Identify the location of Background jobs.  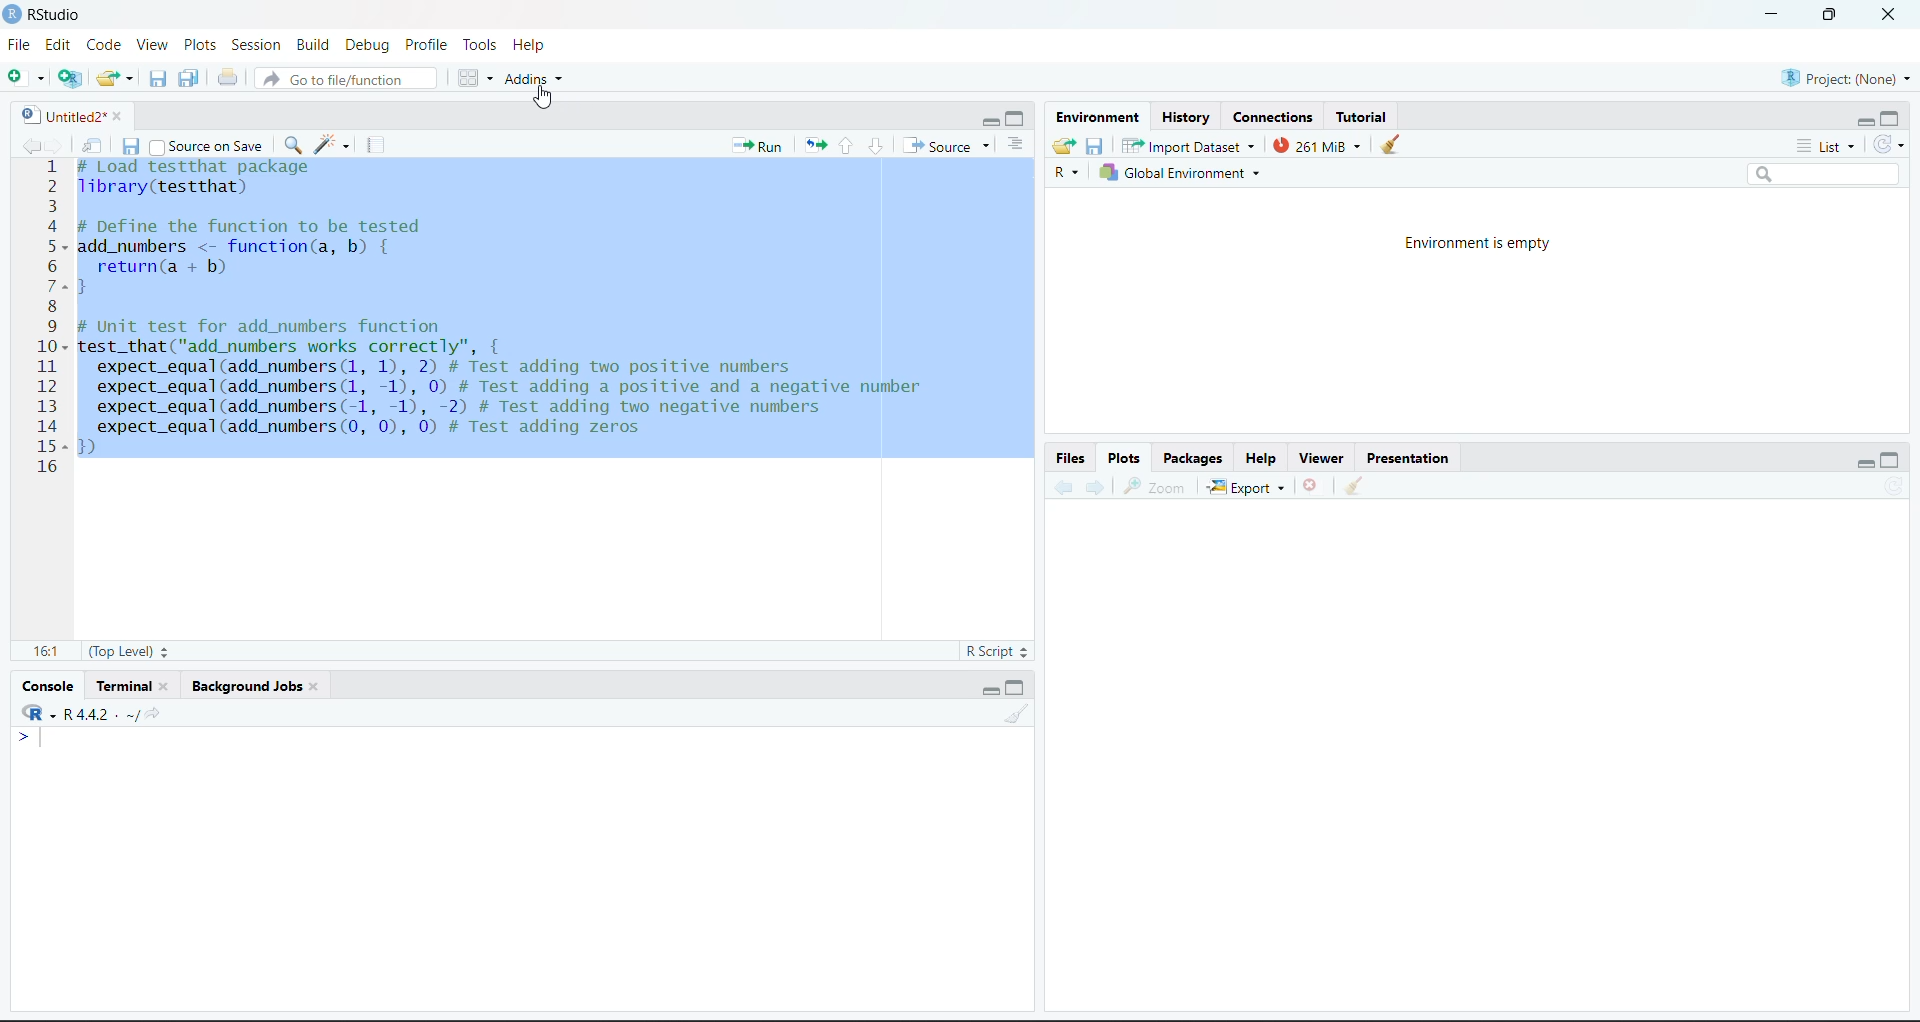
(257, 686).